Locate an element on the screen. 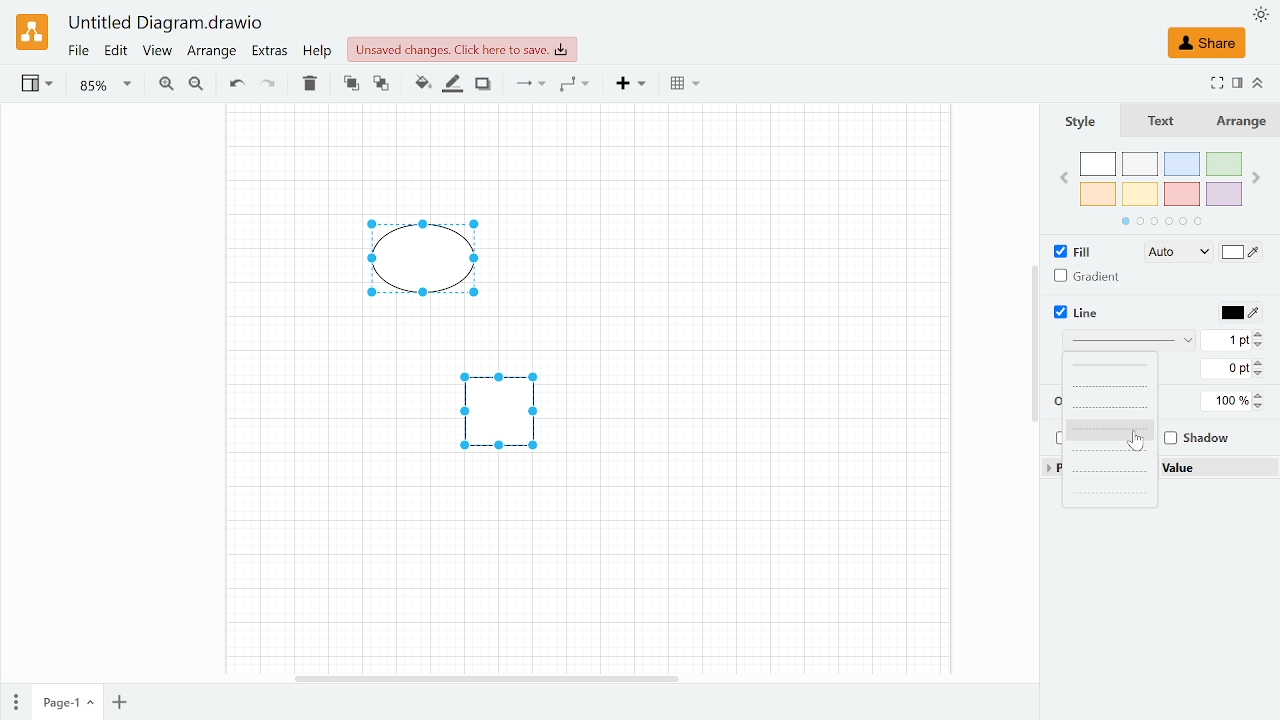 The image size is (1280, 720). Zoom in is located at coordinates (166, 84).